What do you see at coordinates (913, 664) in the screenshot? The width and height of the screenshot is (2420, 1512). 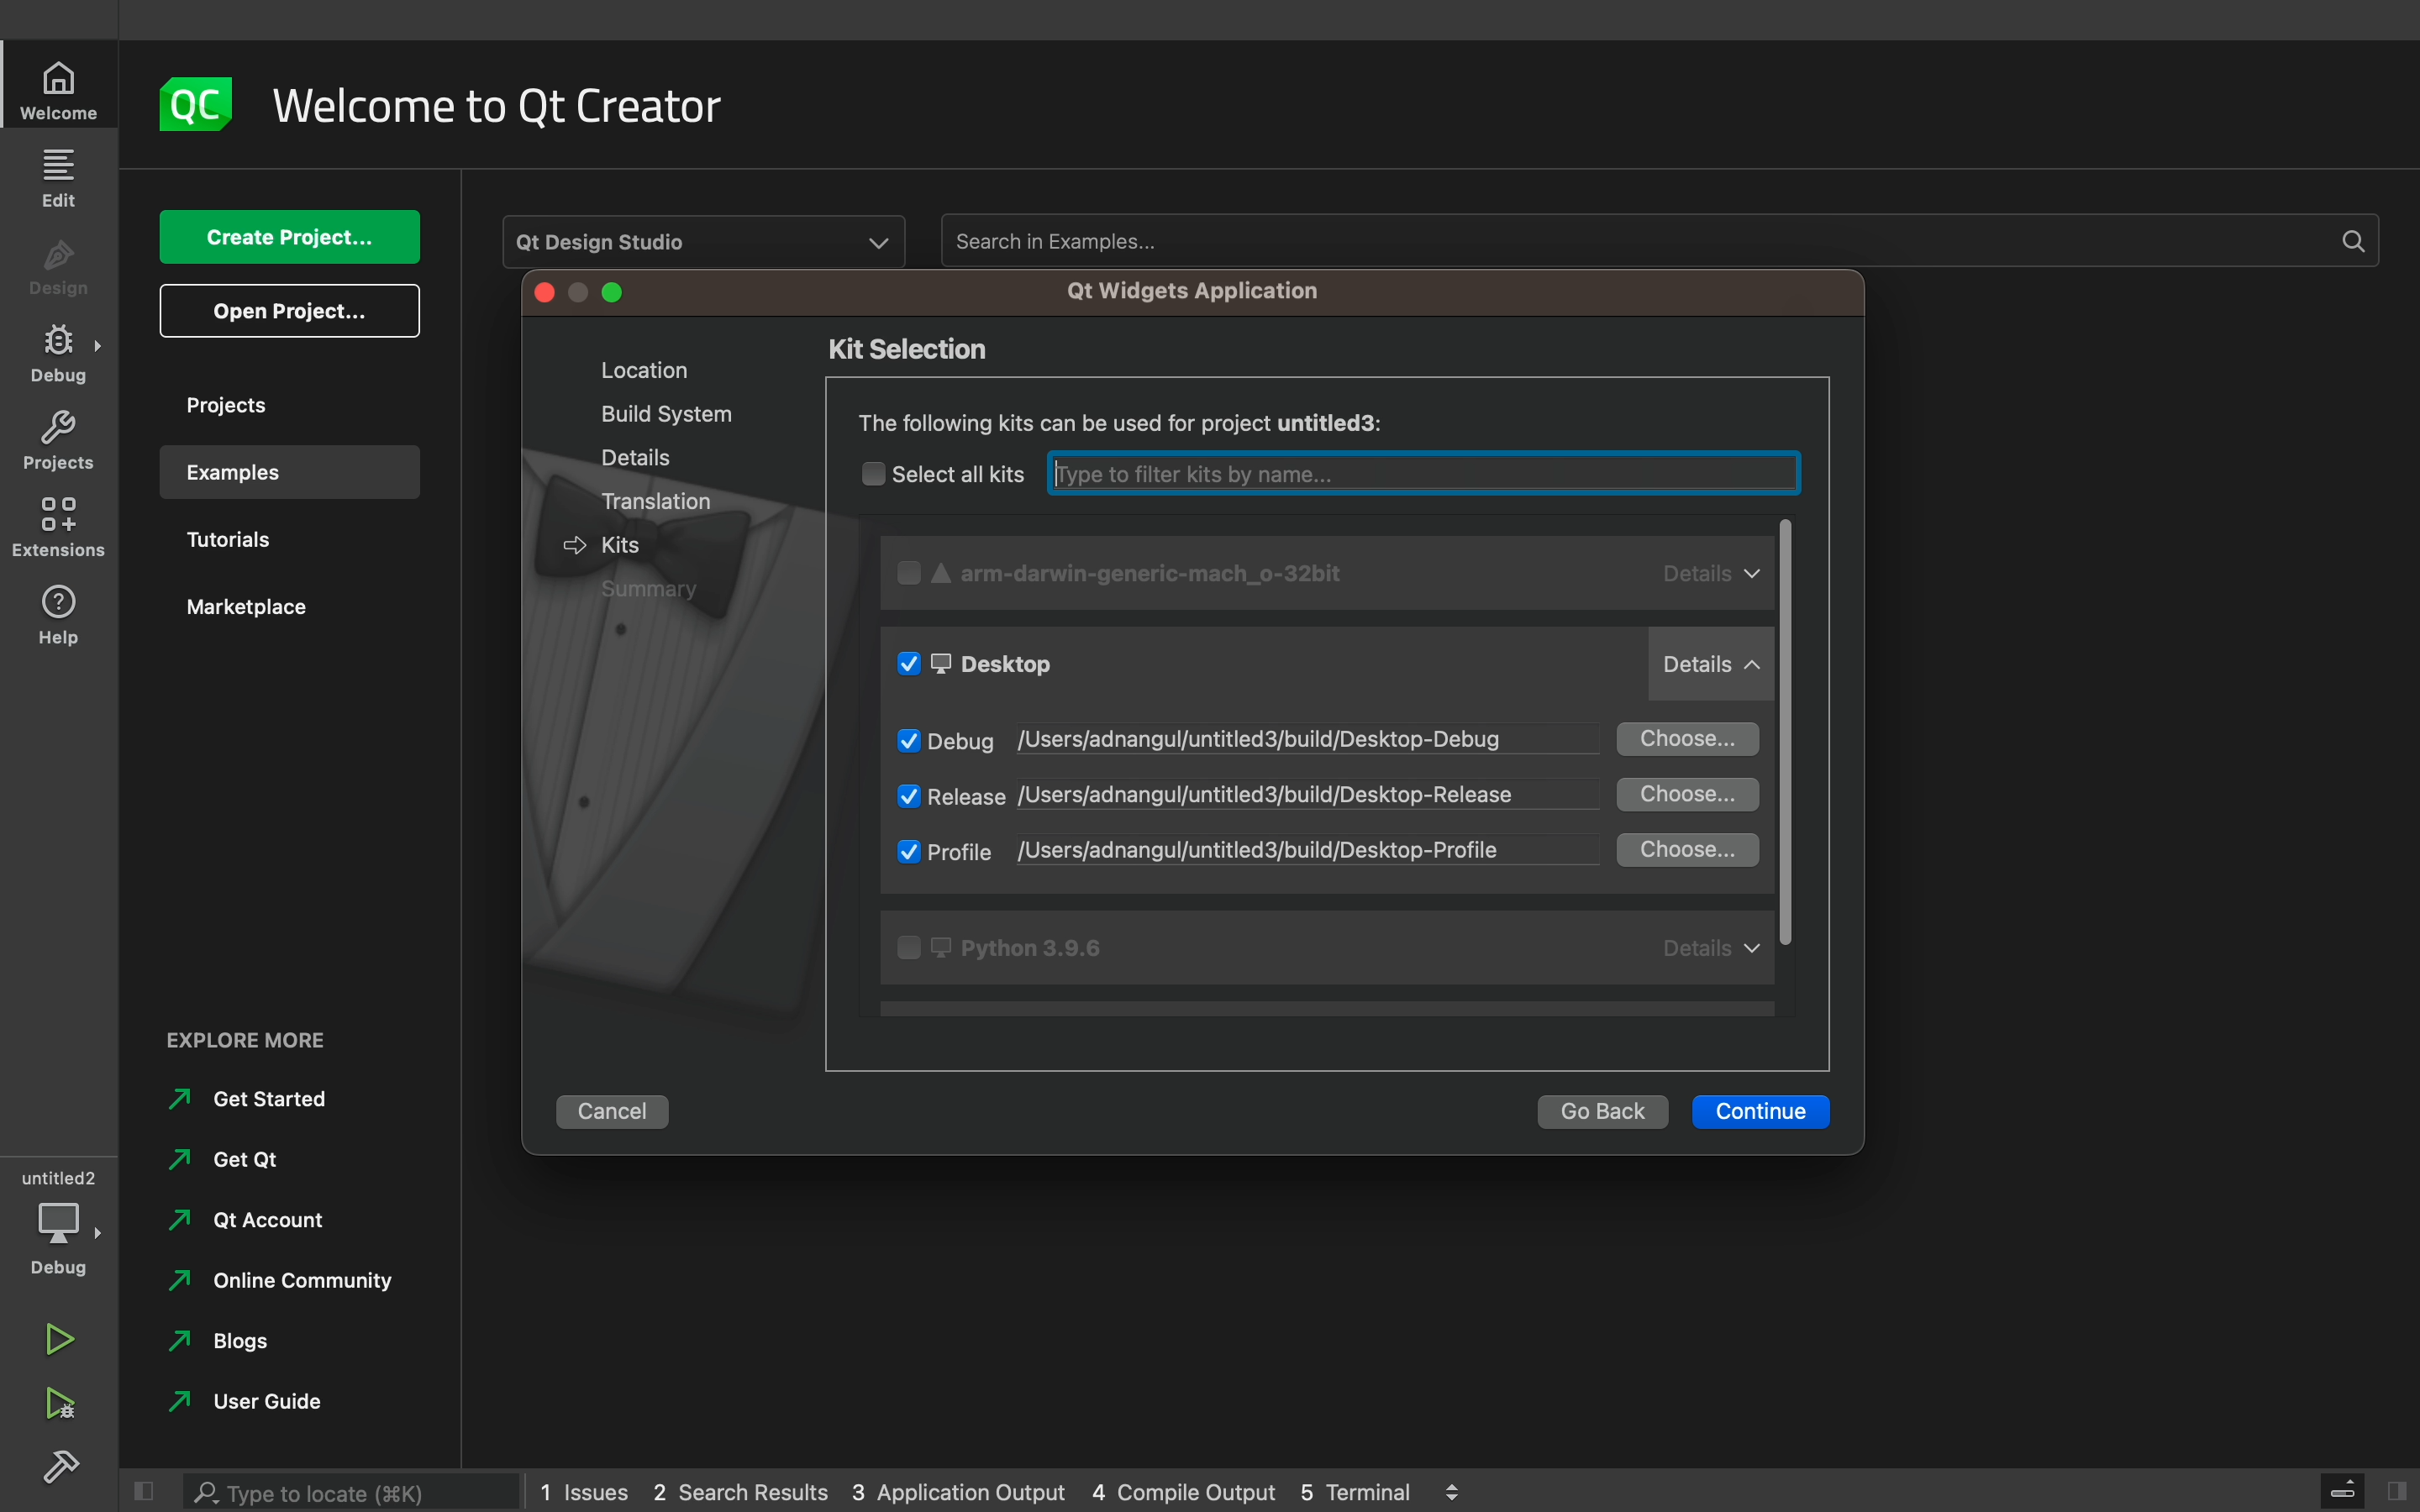 I see `check button` at bounding box center [913, 664].